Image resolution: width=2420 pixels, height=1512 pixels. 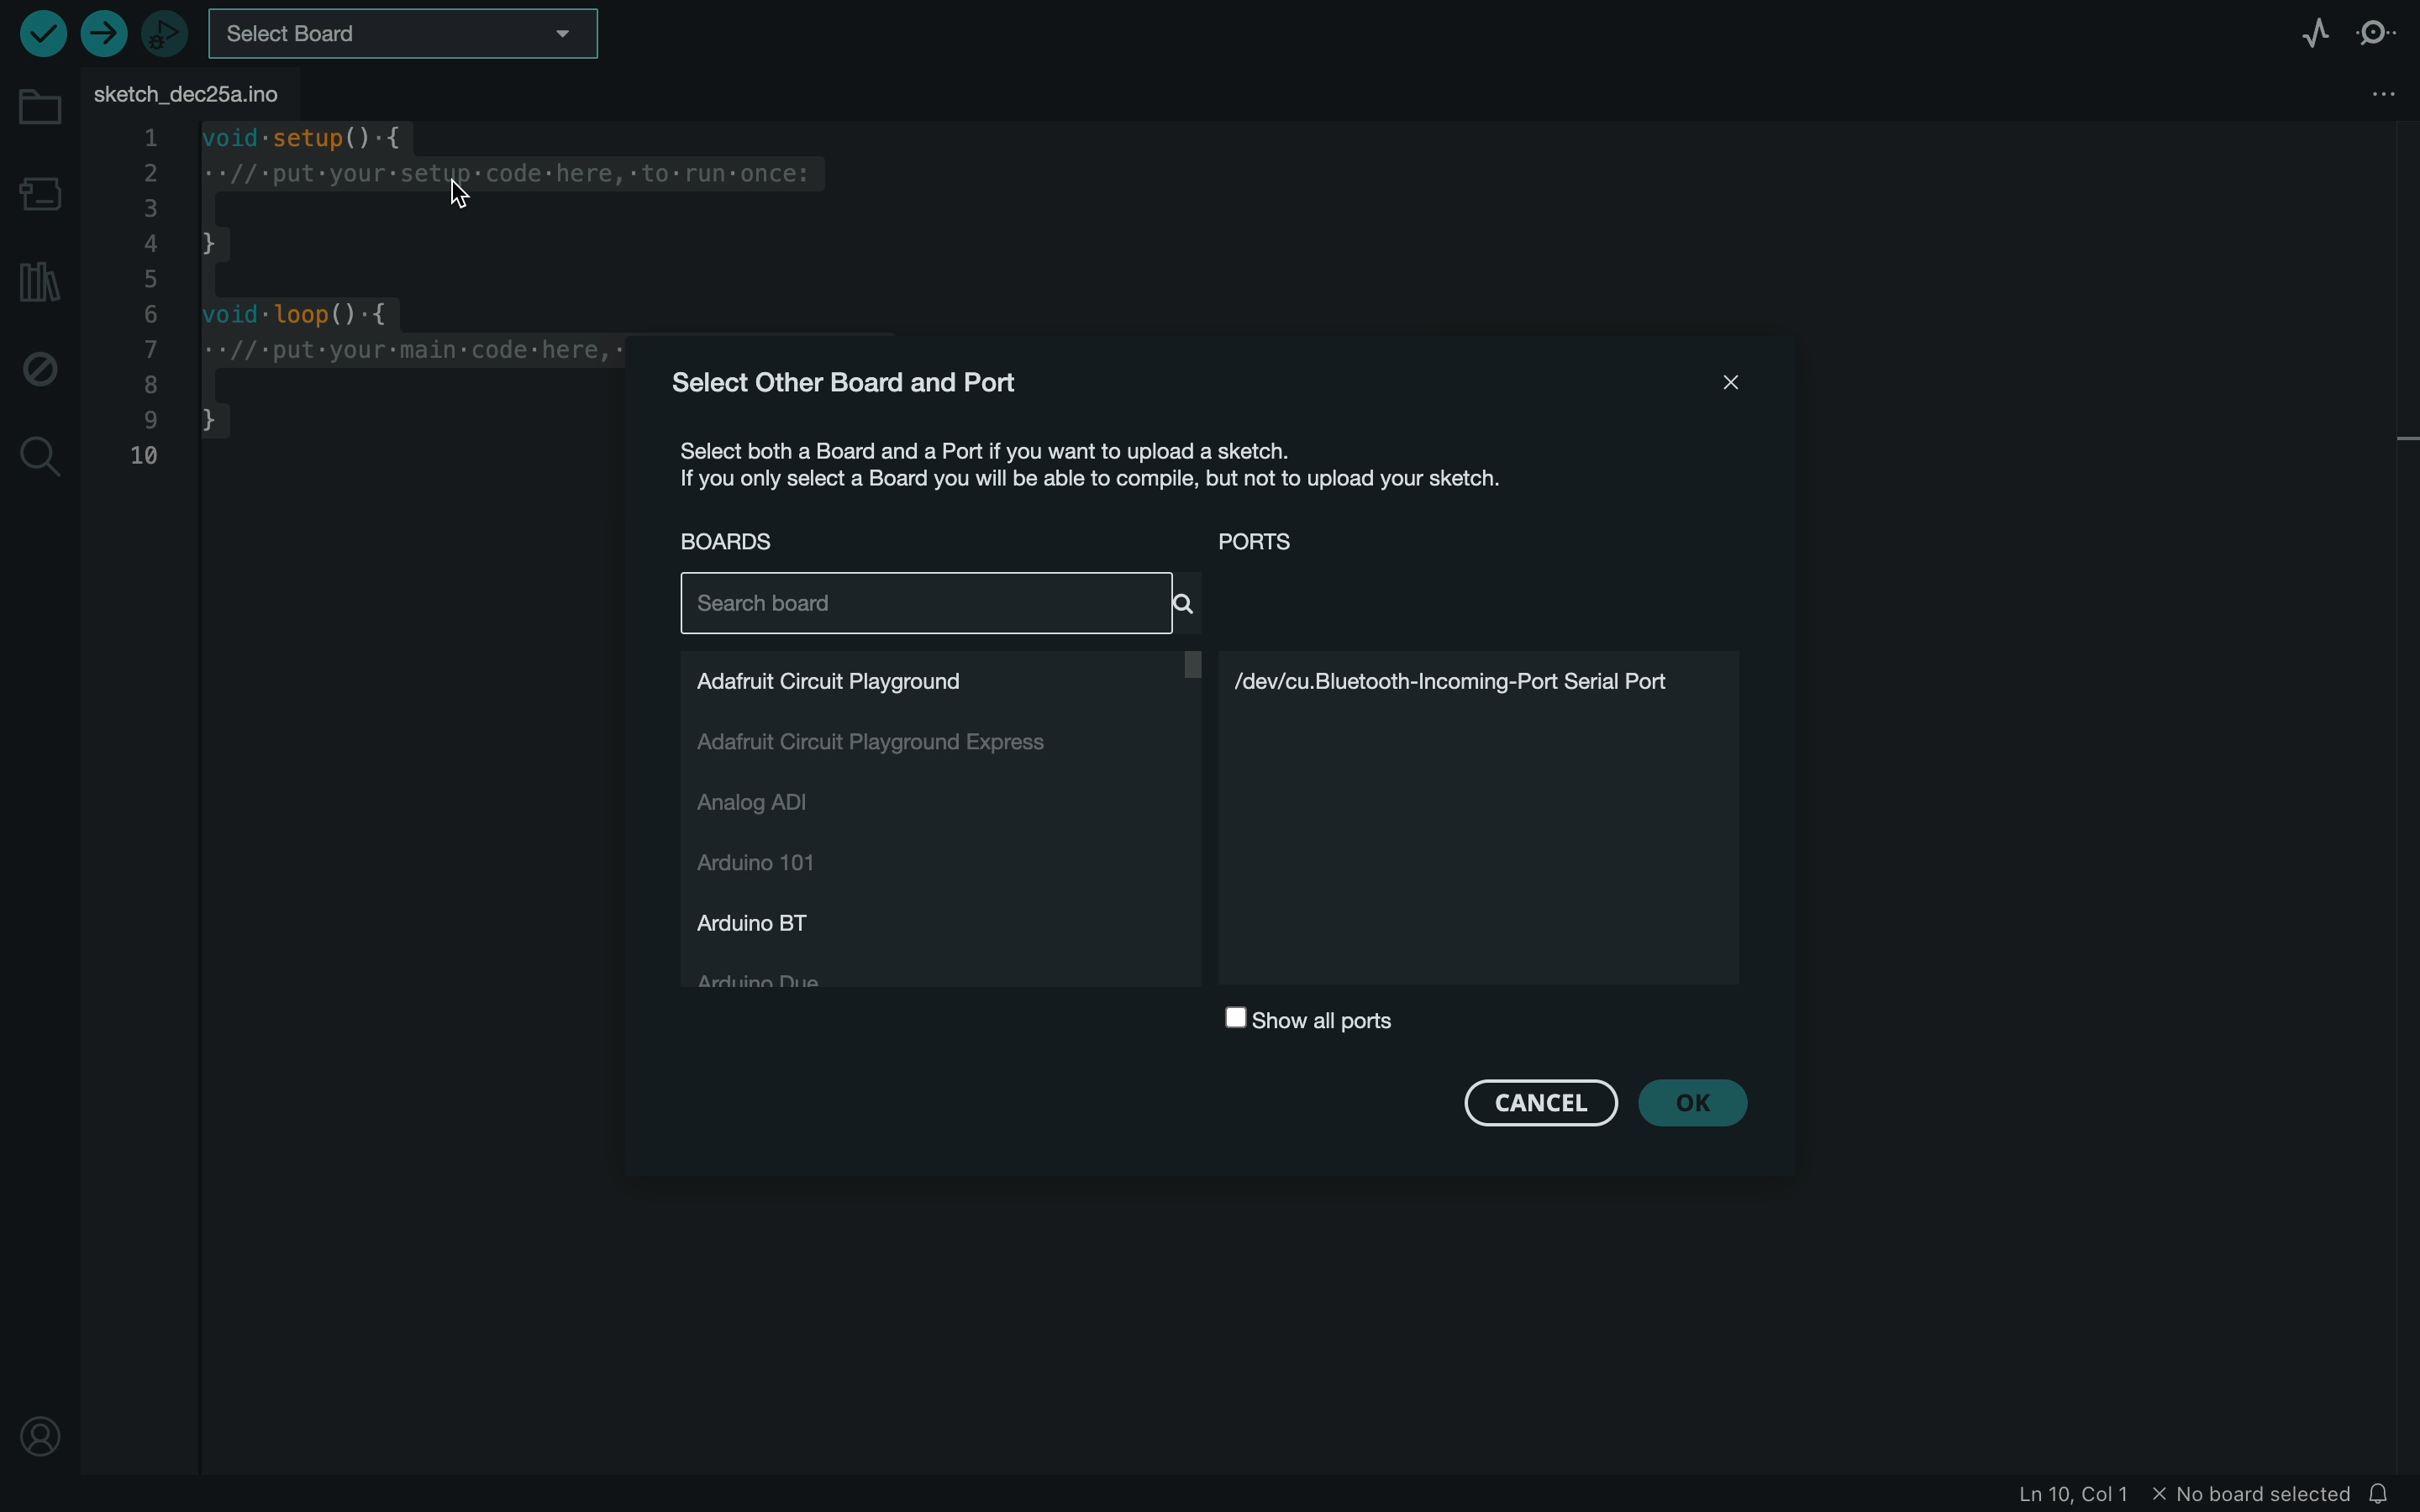 I want to click on folder, so click(x=40, y=110).